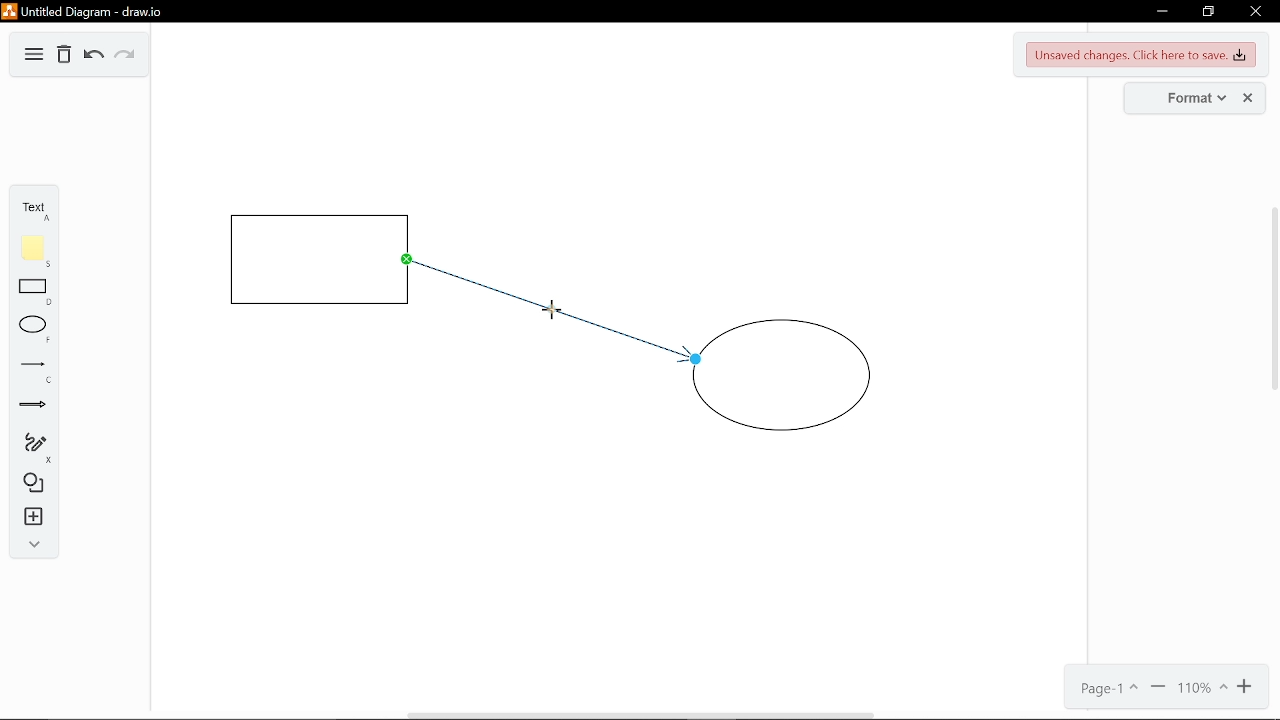 The height and width of the screenshot is (720, 1280). What do you see at coordinates (319, 258) in the screenshot?
I see `Square shape` at bounding box center [319, 258].